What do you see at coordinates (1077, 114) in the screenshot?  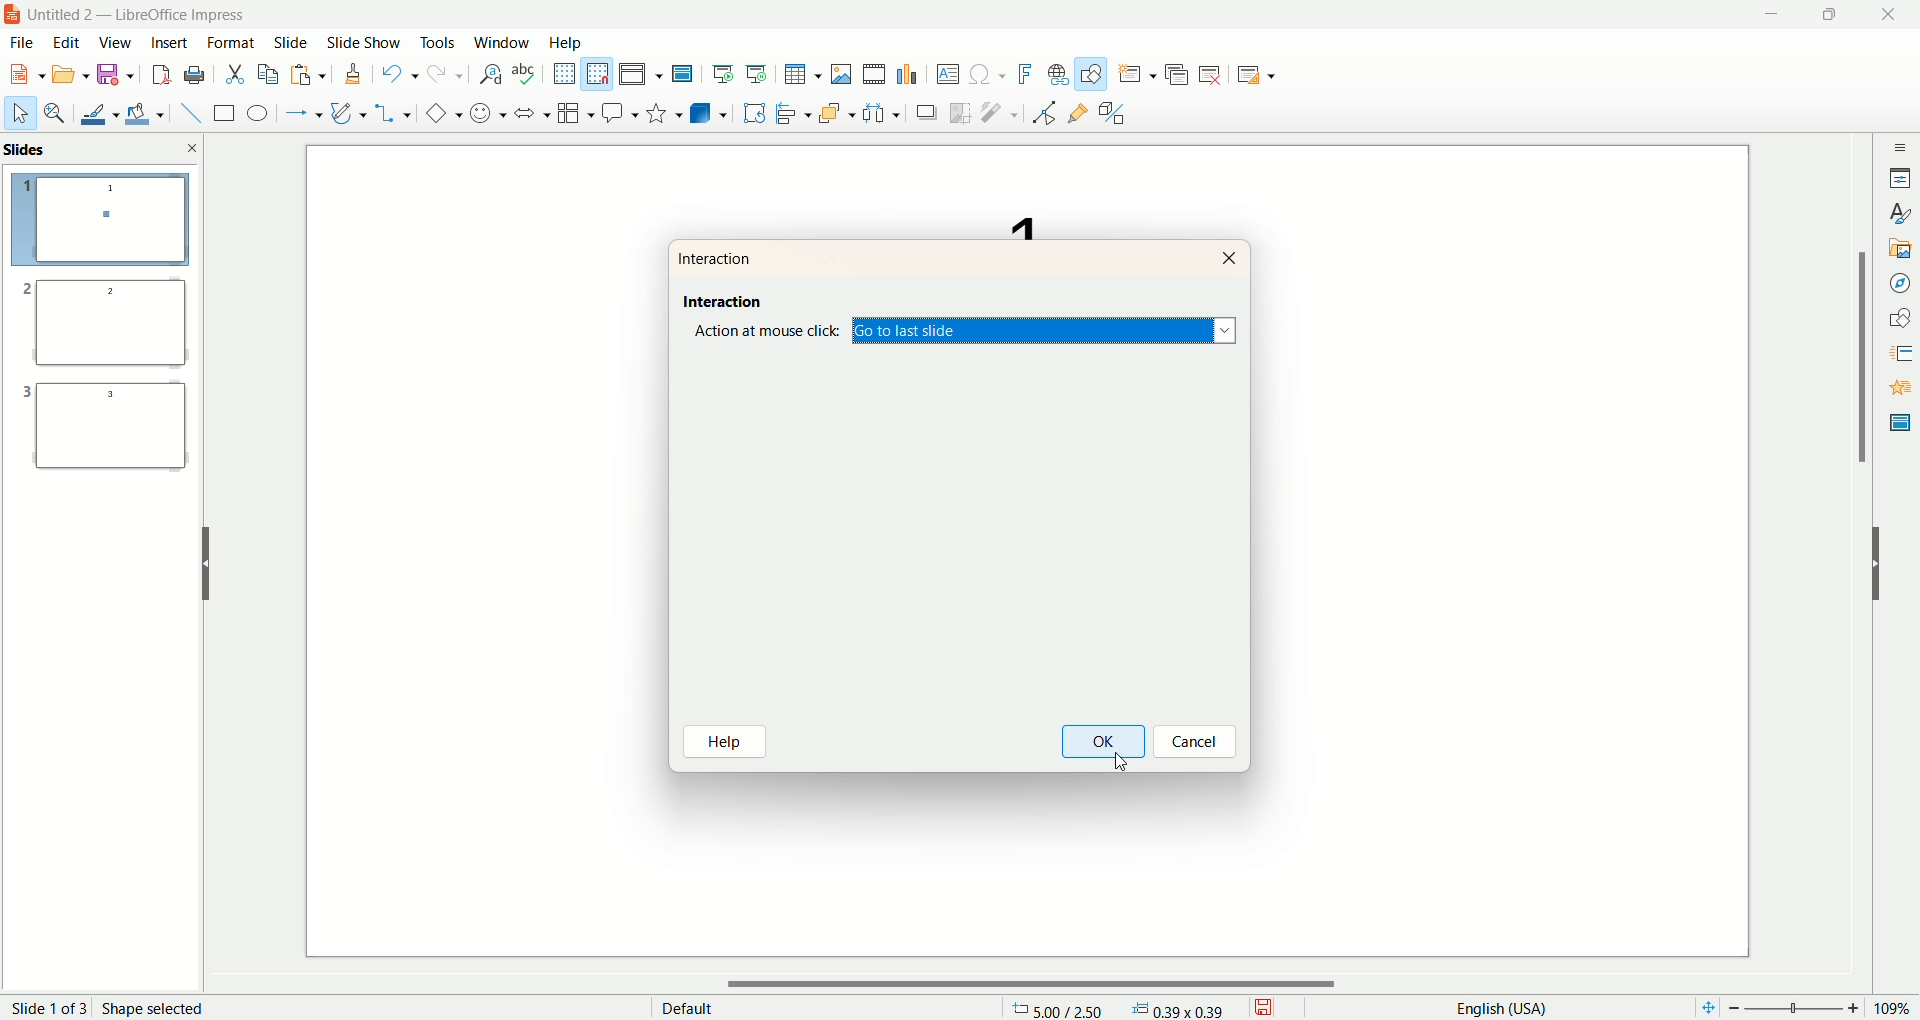 I see `gluepoint function` at bounding box center [1077, 114].